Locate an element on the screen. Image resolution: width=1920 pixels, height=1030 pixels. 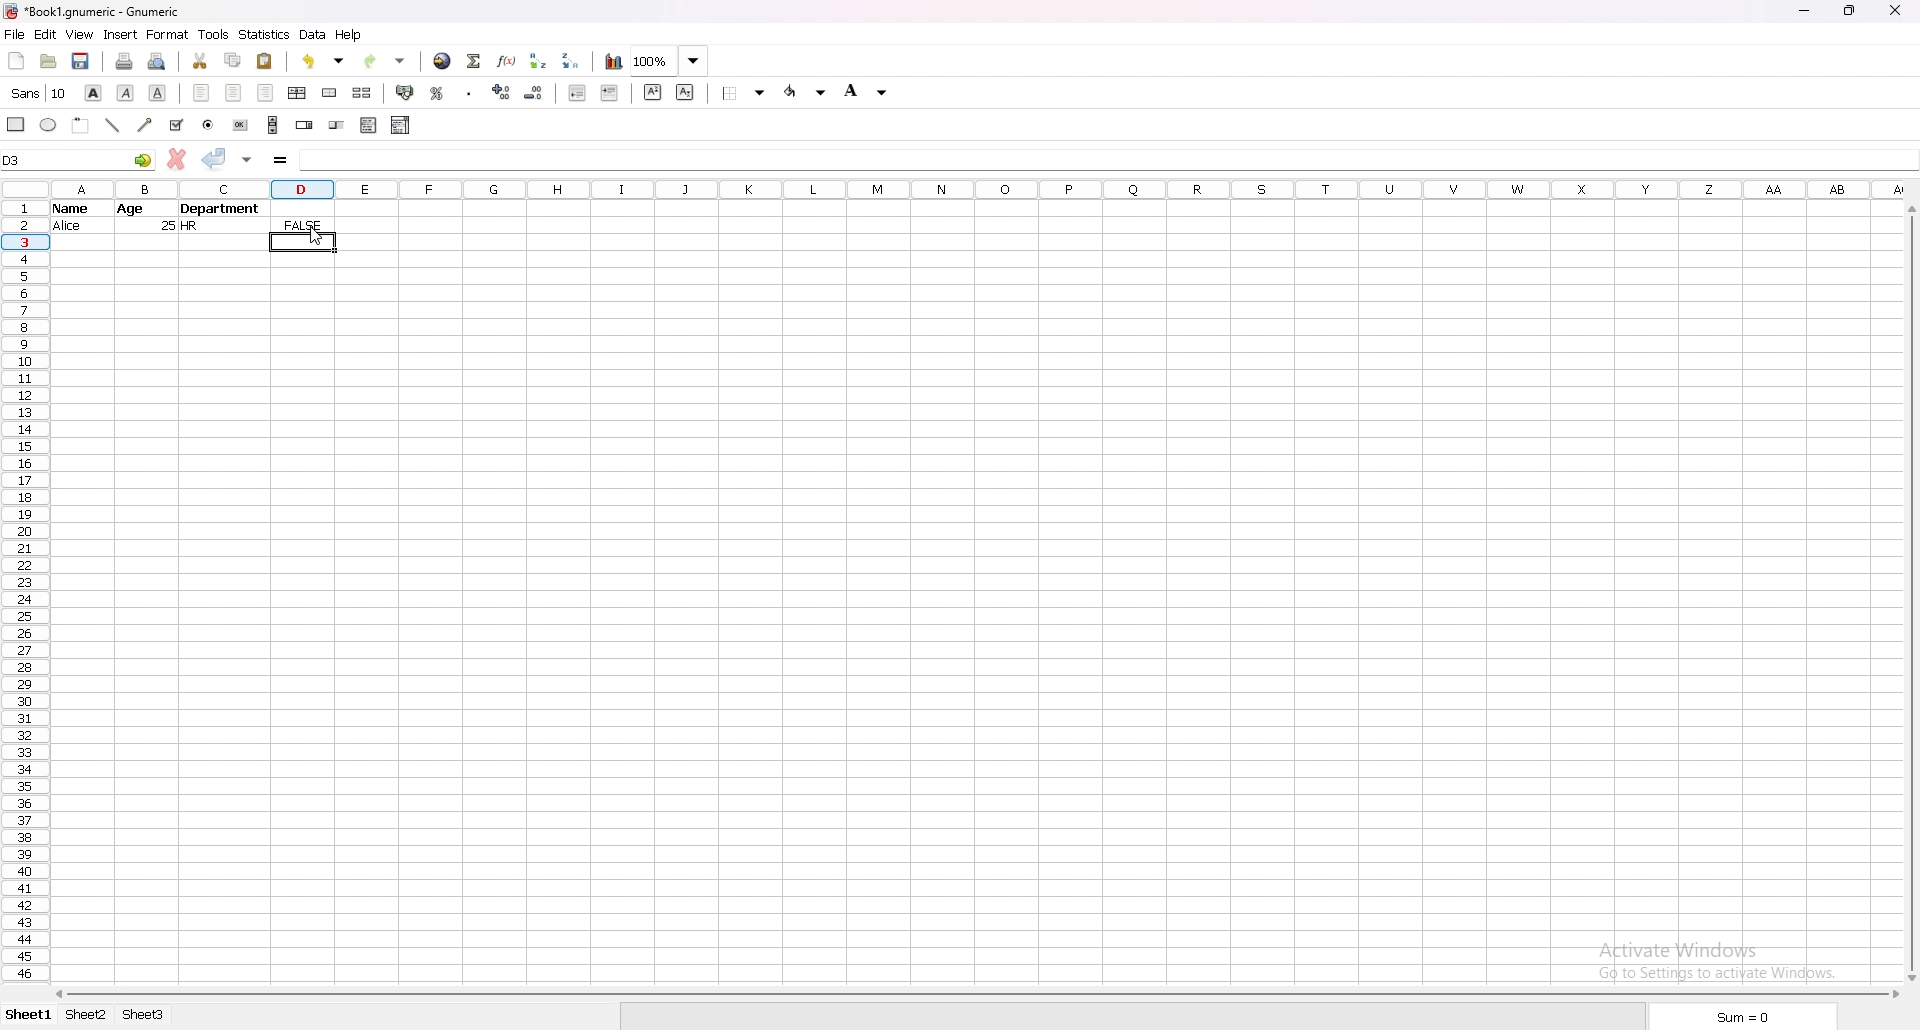
resize is located at coordinates (1847, 11).